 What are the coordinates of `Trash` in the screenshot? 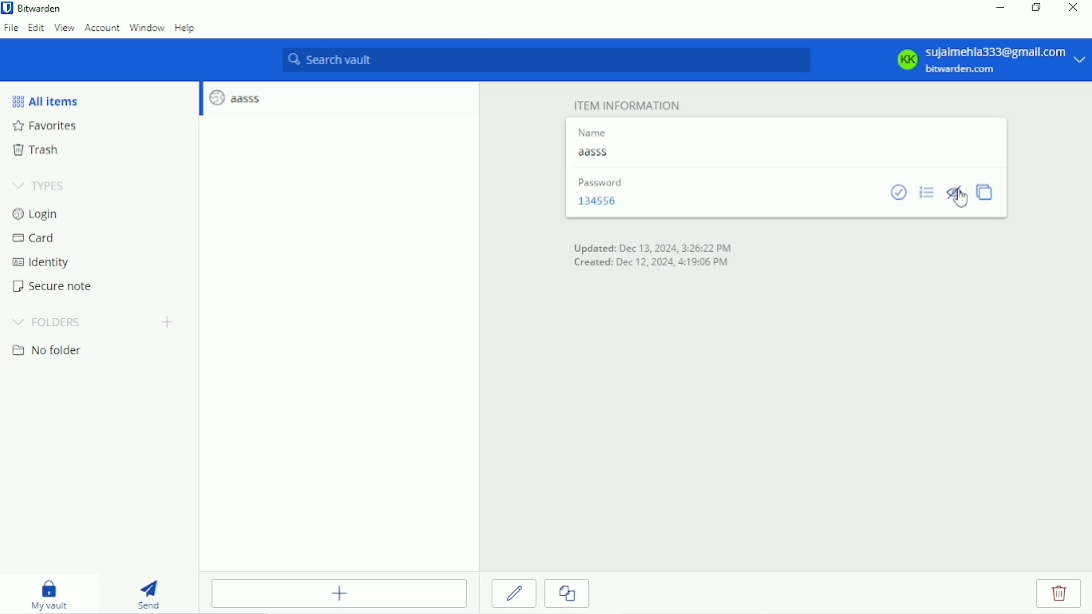 It's located at (39, 150).